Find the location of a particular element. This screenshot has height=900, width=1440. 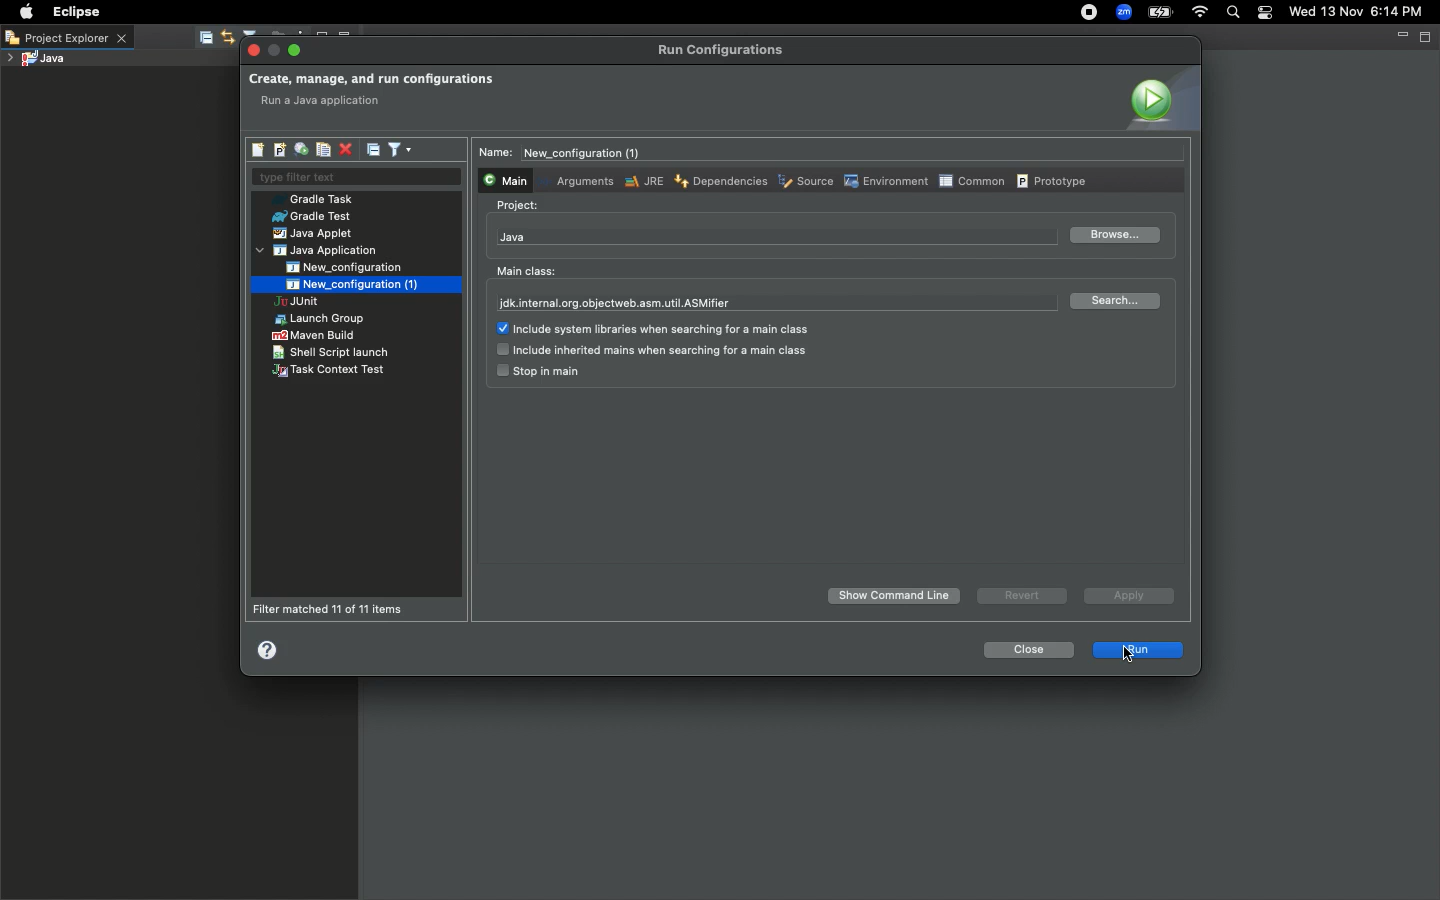

run is located at coordinates (1139, 651).